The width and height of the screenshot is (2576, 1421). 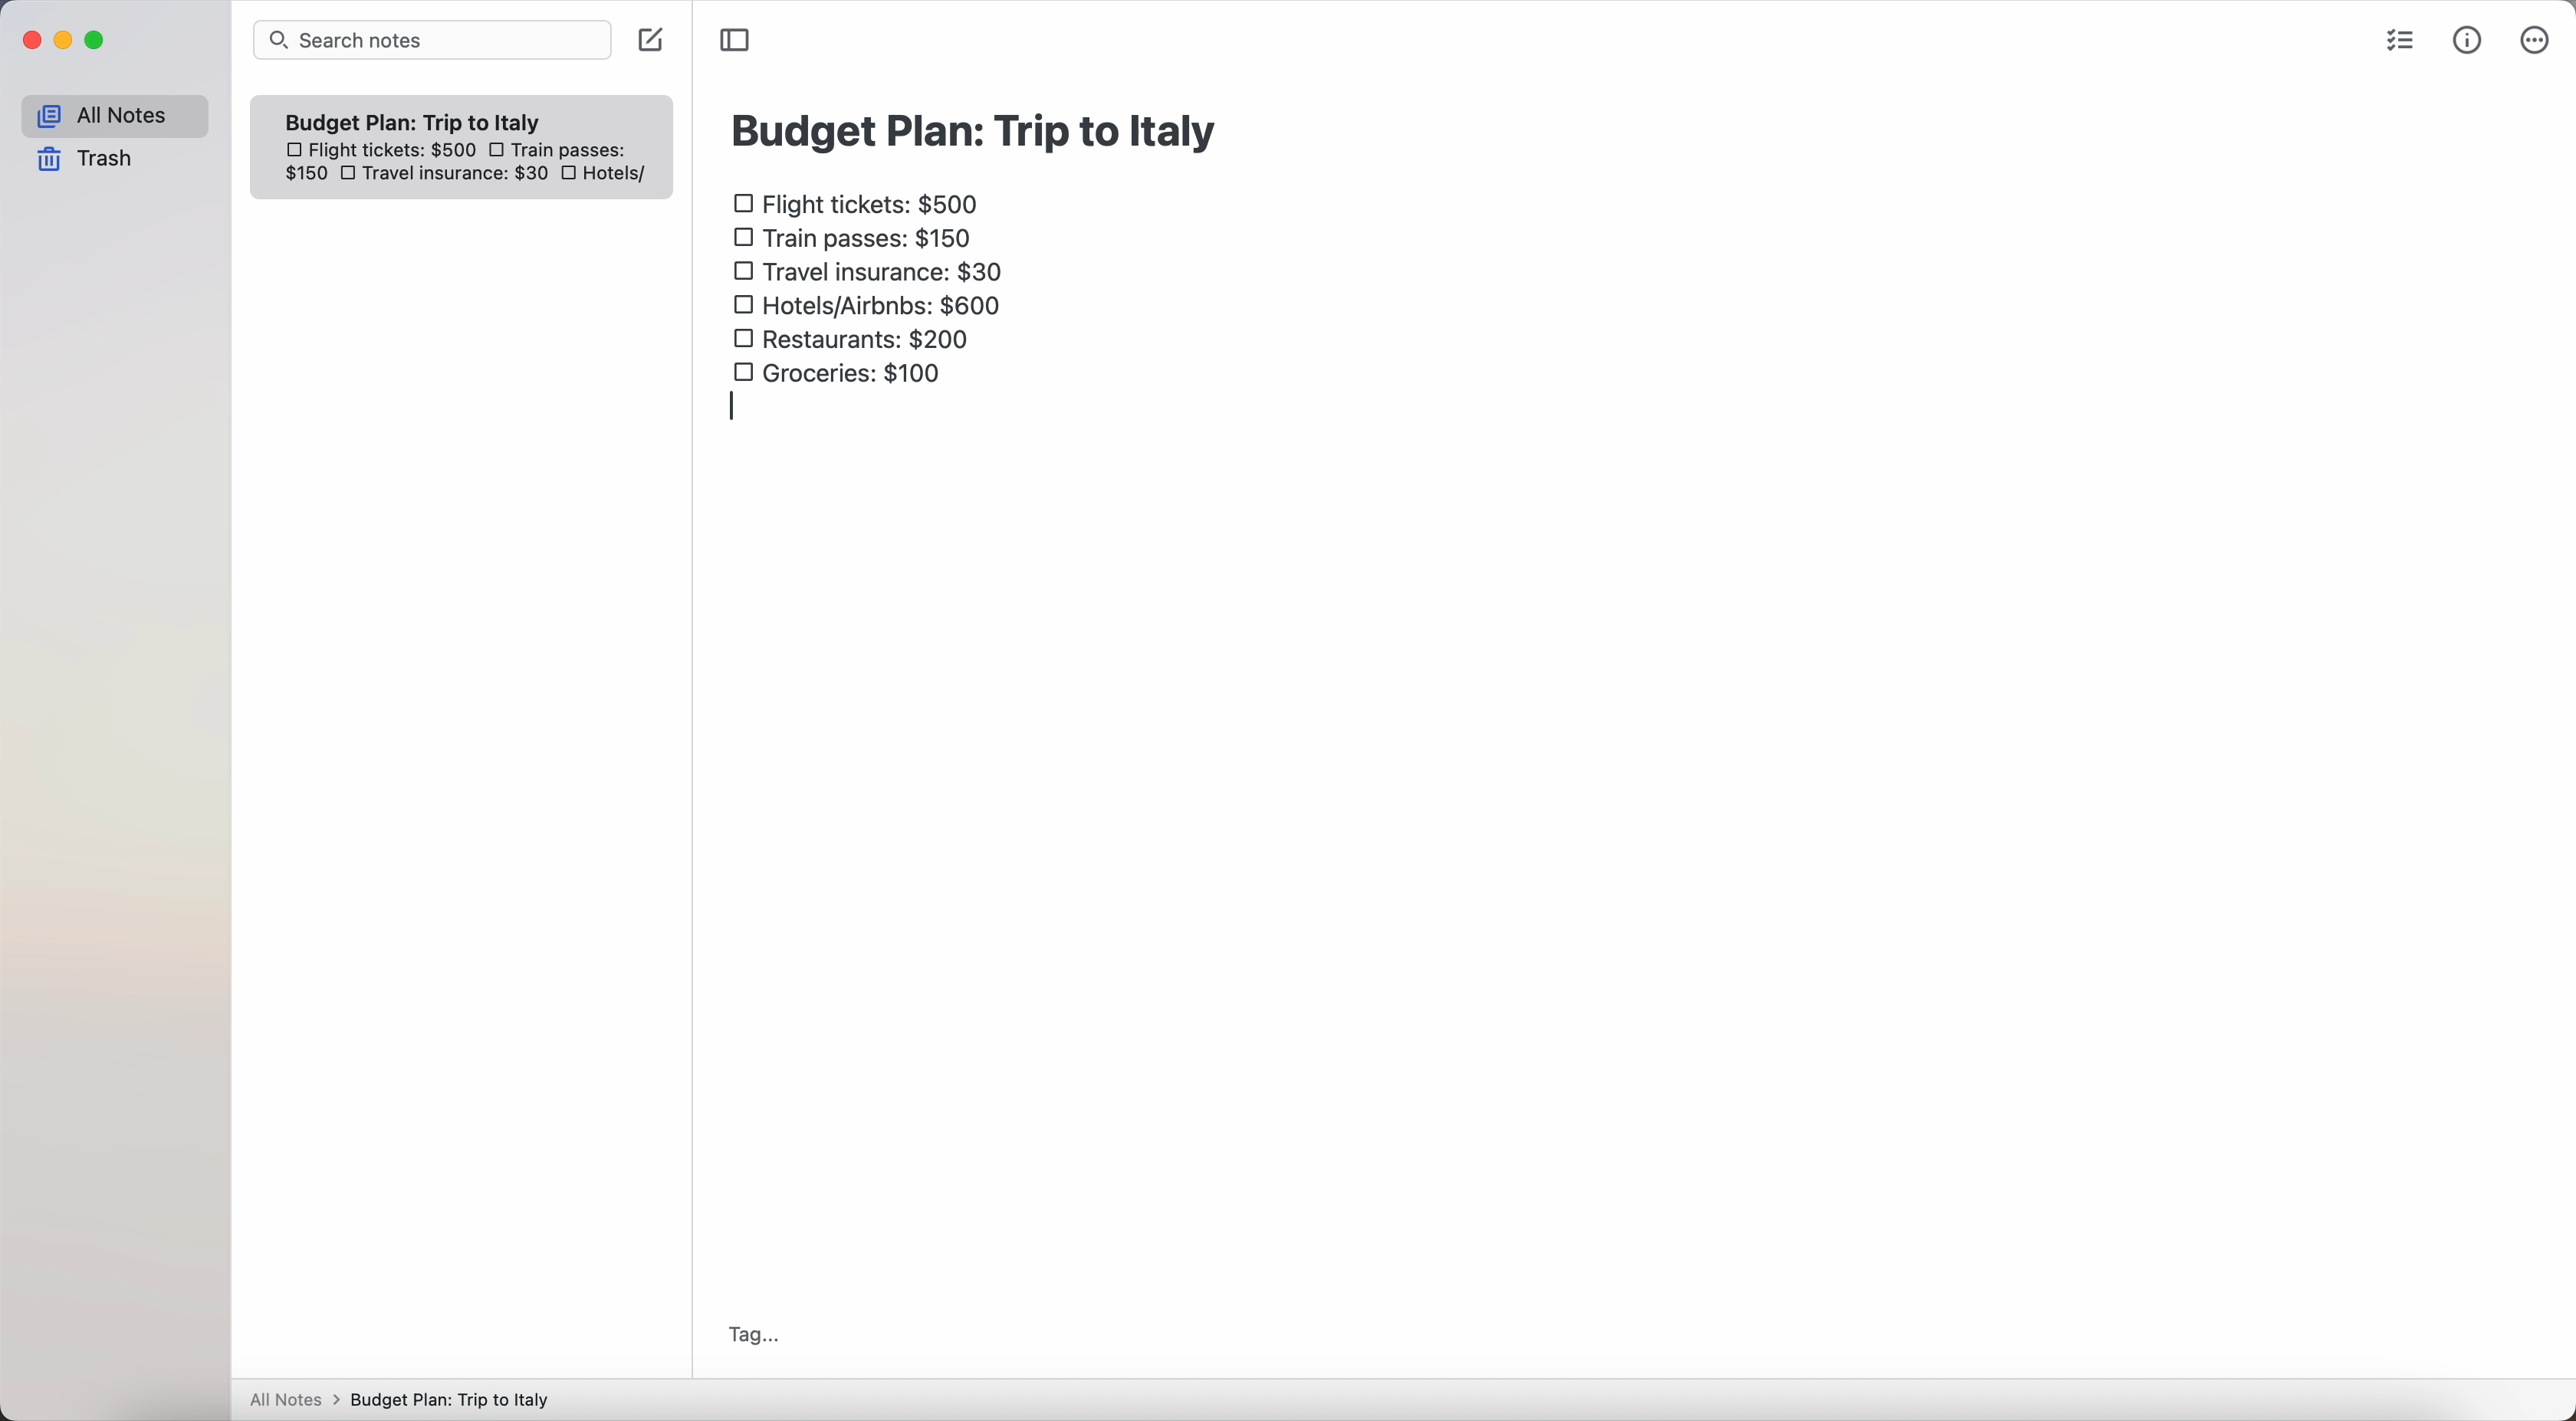 I want to click on All notes > Budget Plan: Trip to Italy, so click(x=409, y=1399).